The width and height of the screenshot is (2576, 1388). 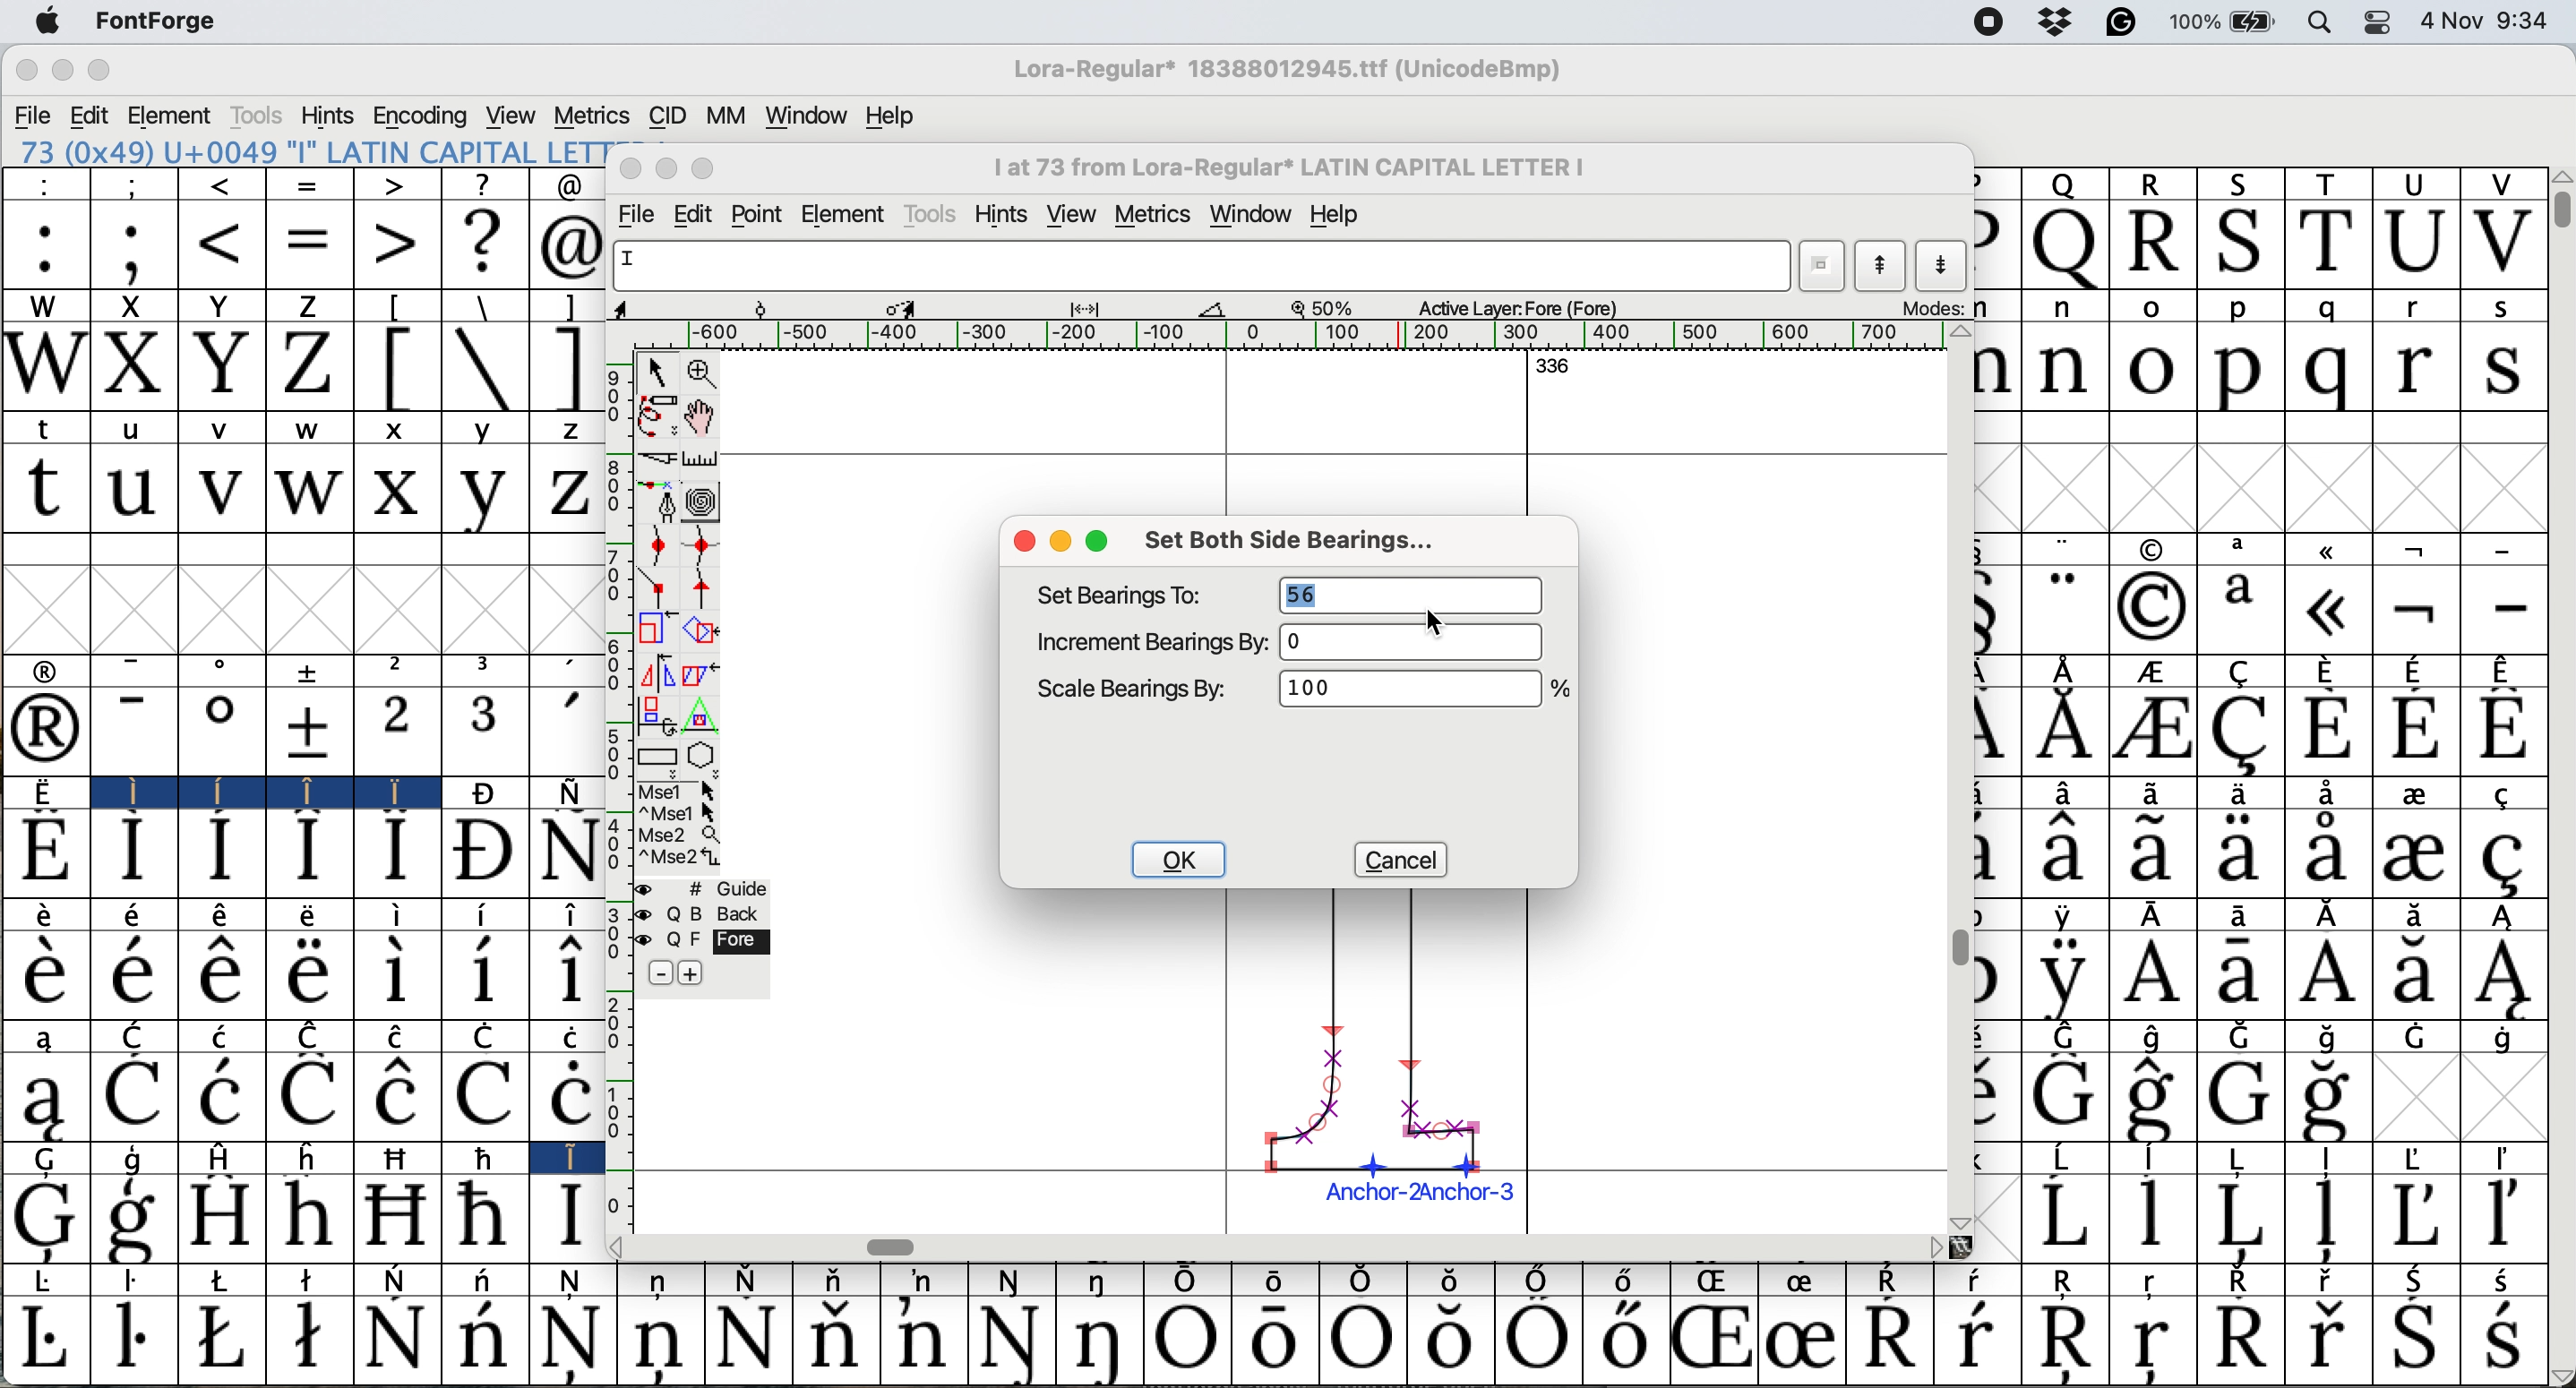 What do you see at coordinates (1962, 1218) in the screenshot?
I see `` at bounding box center [1962, 1218].